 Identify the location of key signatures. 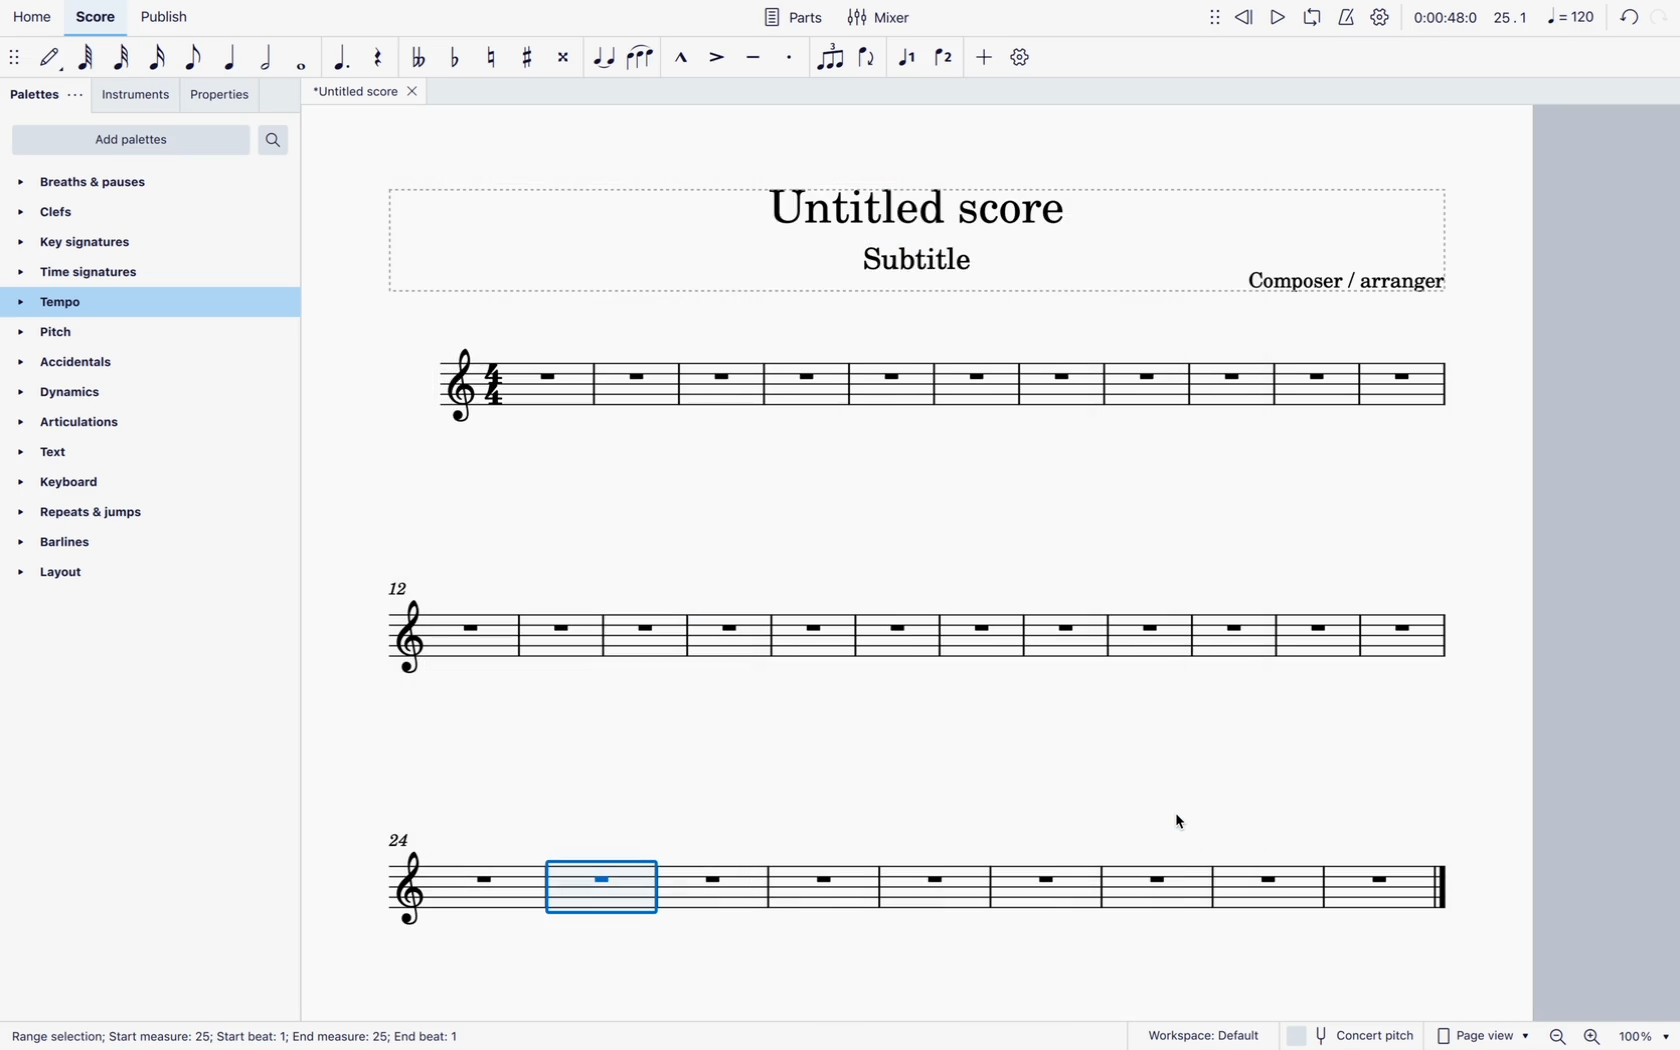
(103, 245).